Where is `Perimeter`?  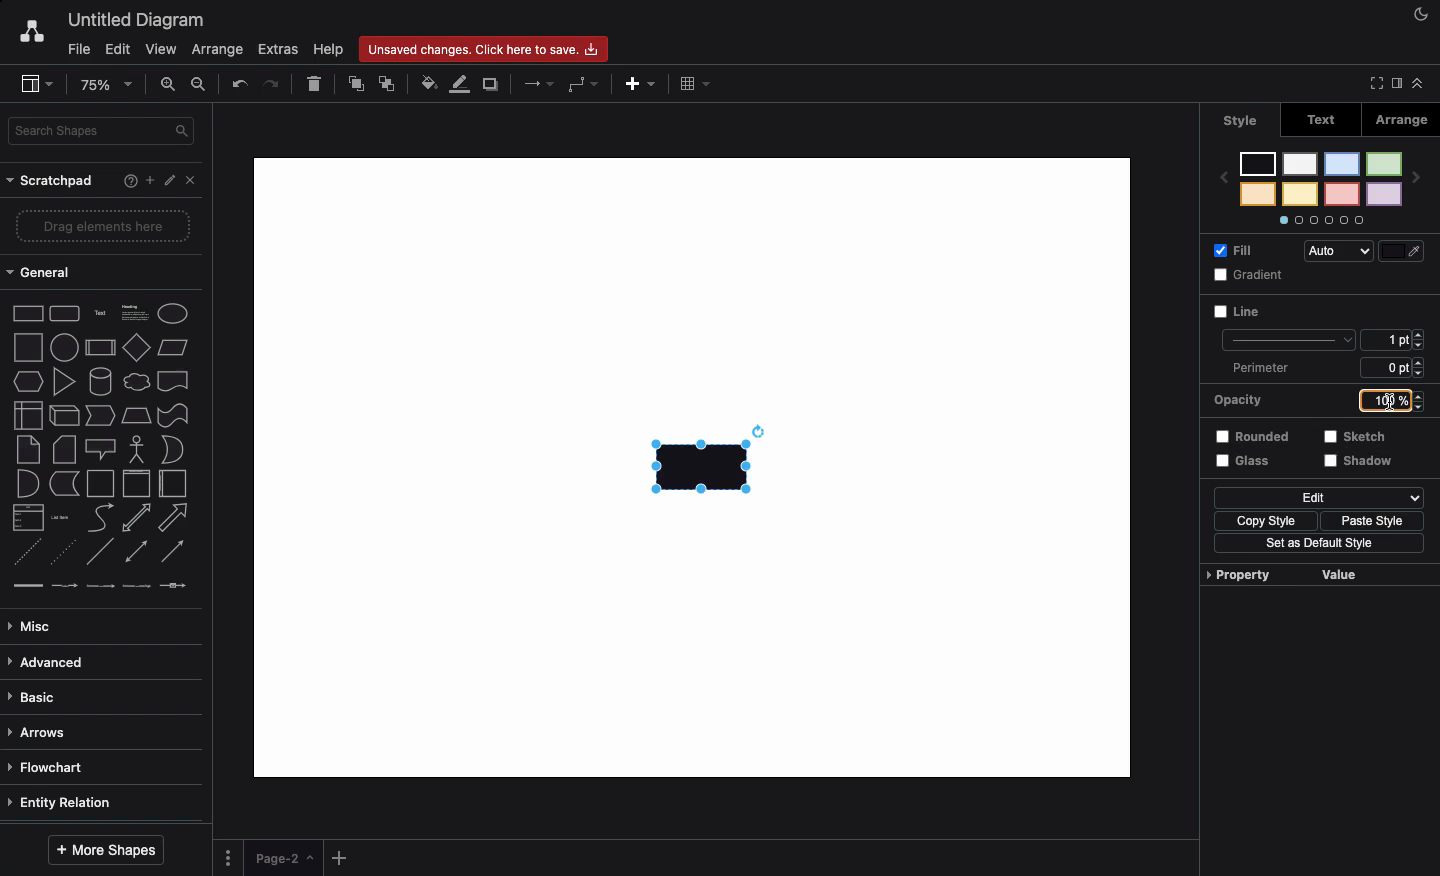
Perimeter is located at coordinates (1267, 367).